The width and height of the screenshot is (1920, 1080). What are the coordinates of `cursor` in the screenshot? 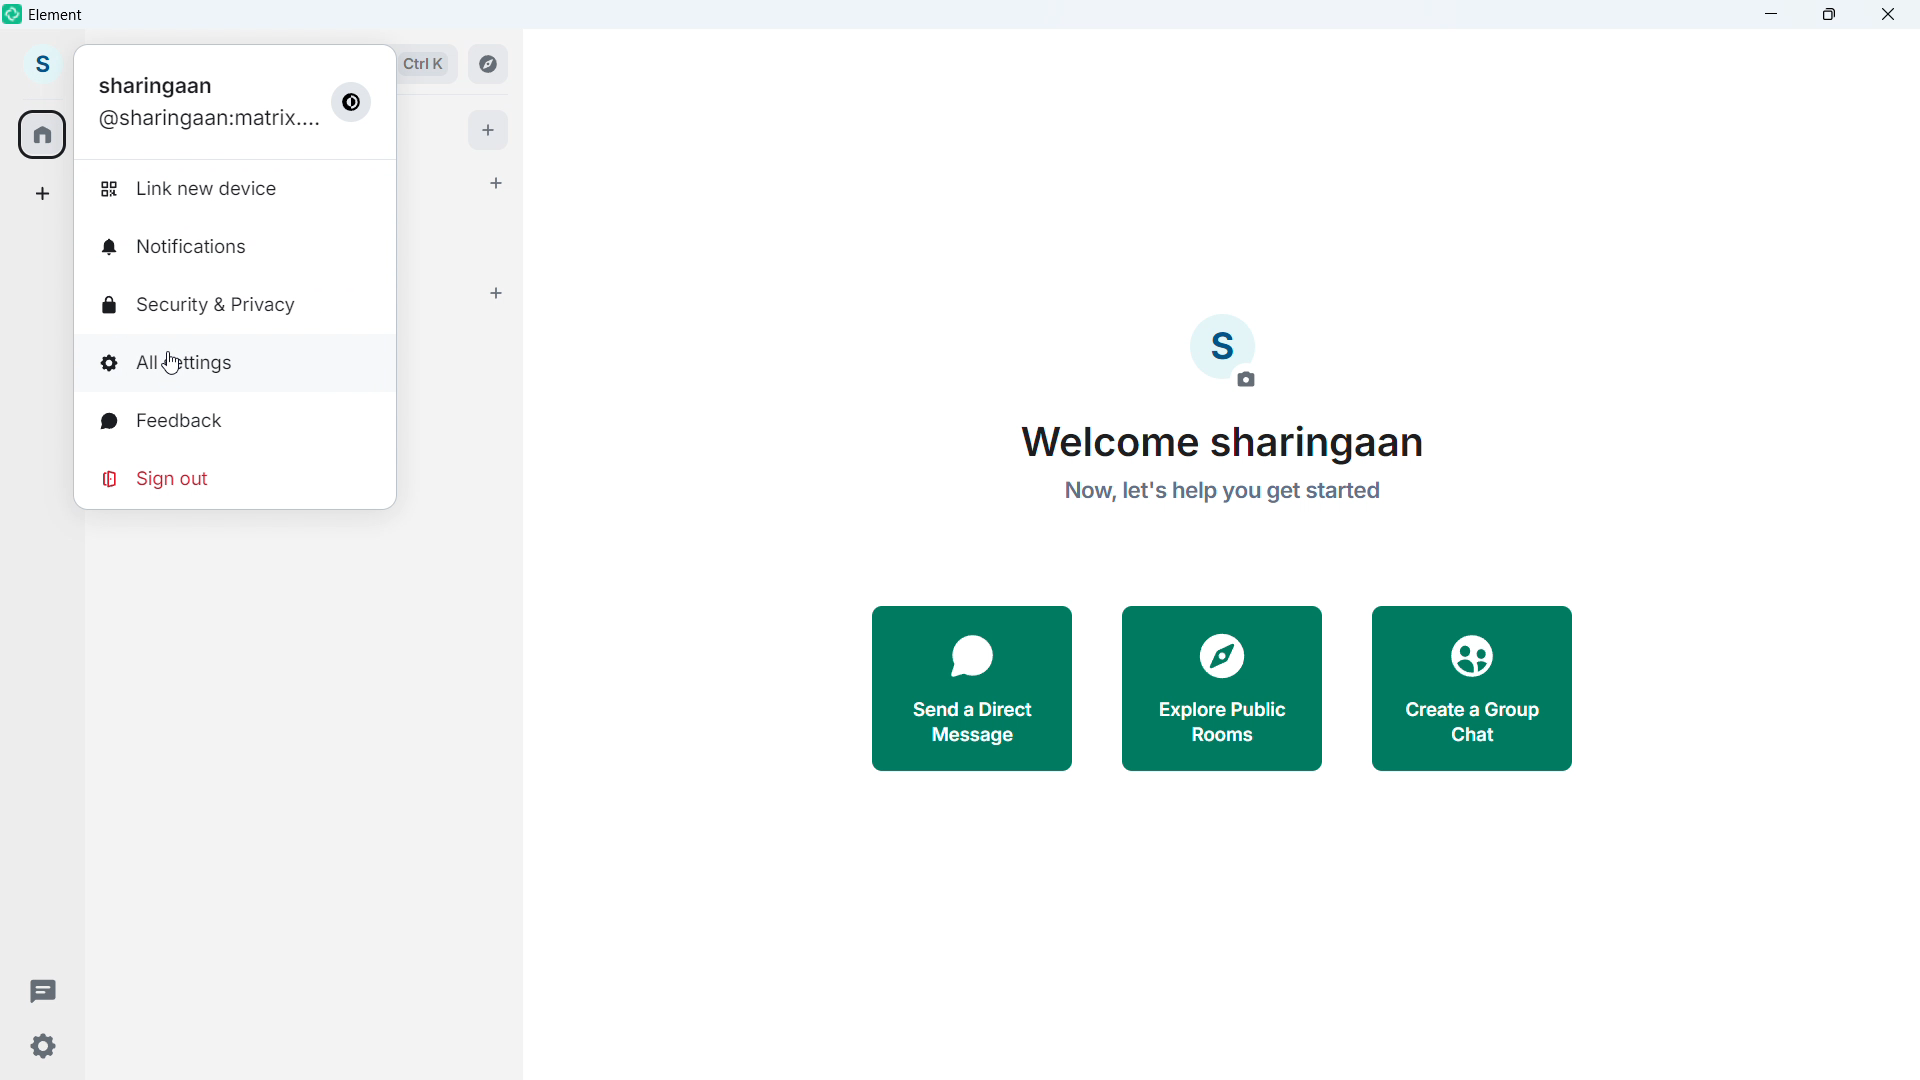 It's located at (172, 363).